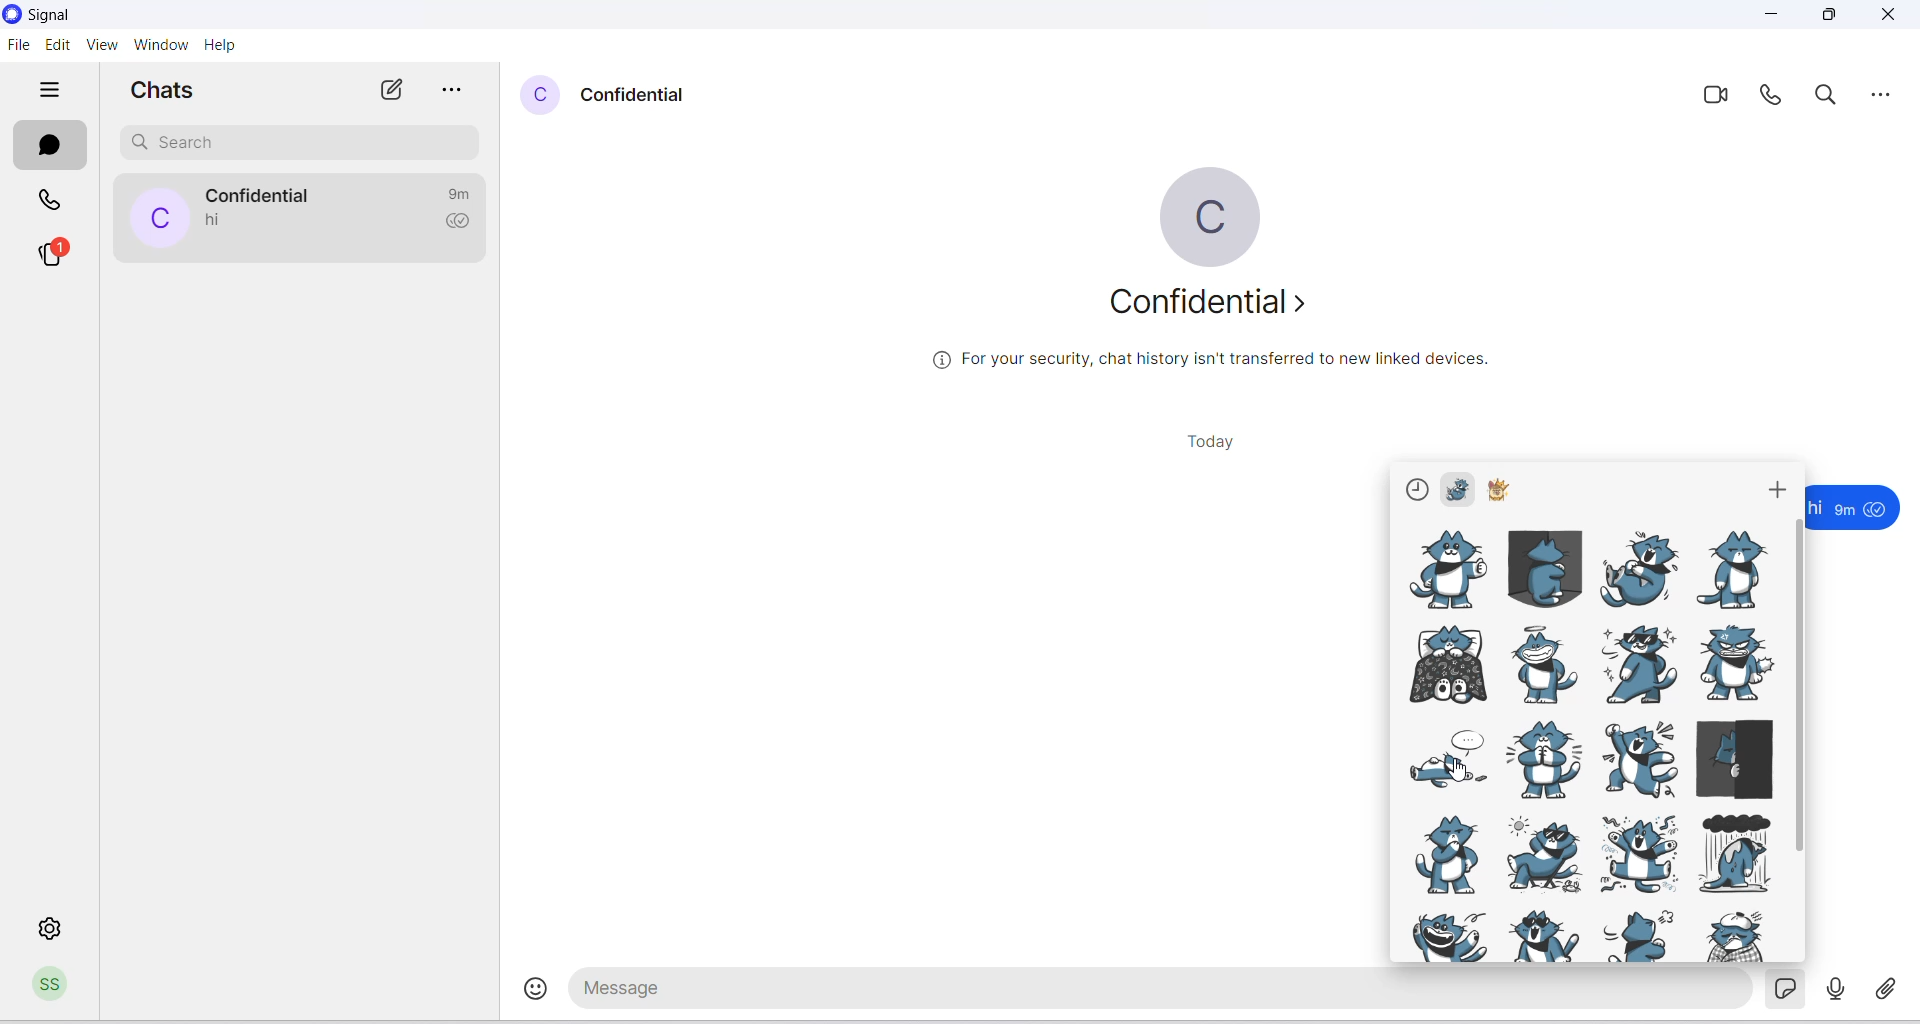 The height and width of the screenshot is (1024, 1920). What do you see at coordinates (217, 221) in the screenshot?
I see `last message` at bounding box center [217, 221].